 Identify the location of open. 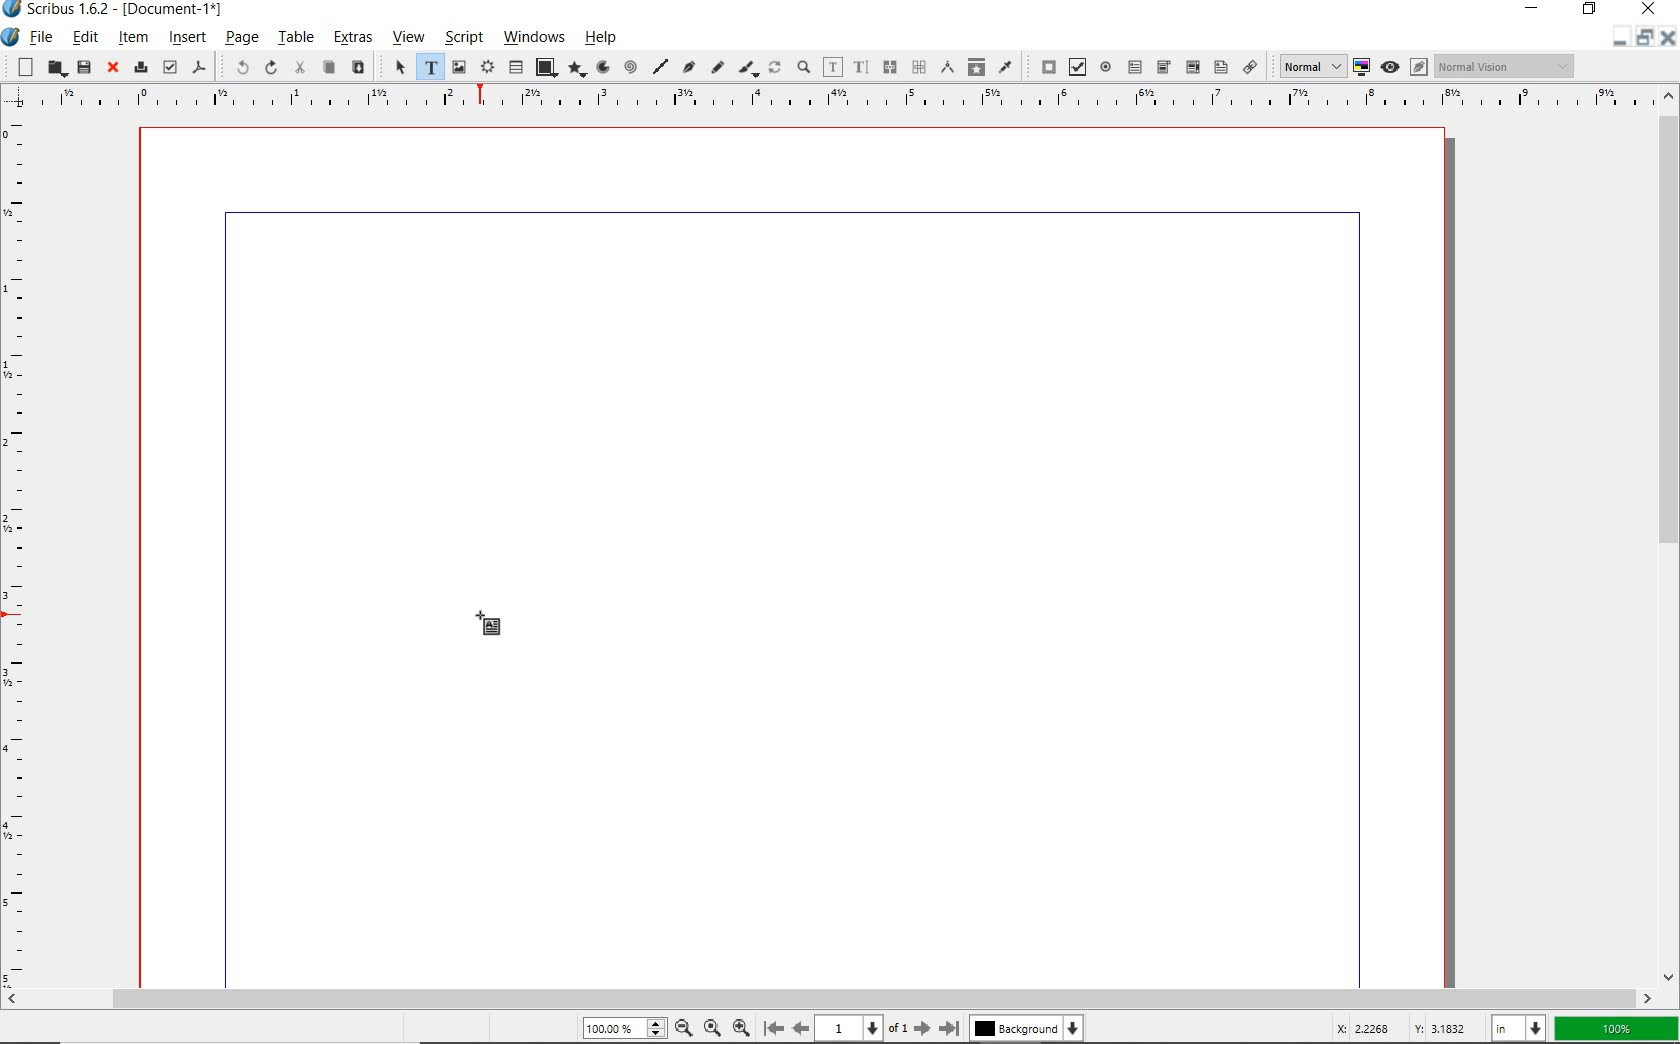
(55, 69).